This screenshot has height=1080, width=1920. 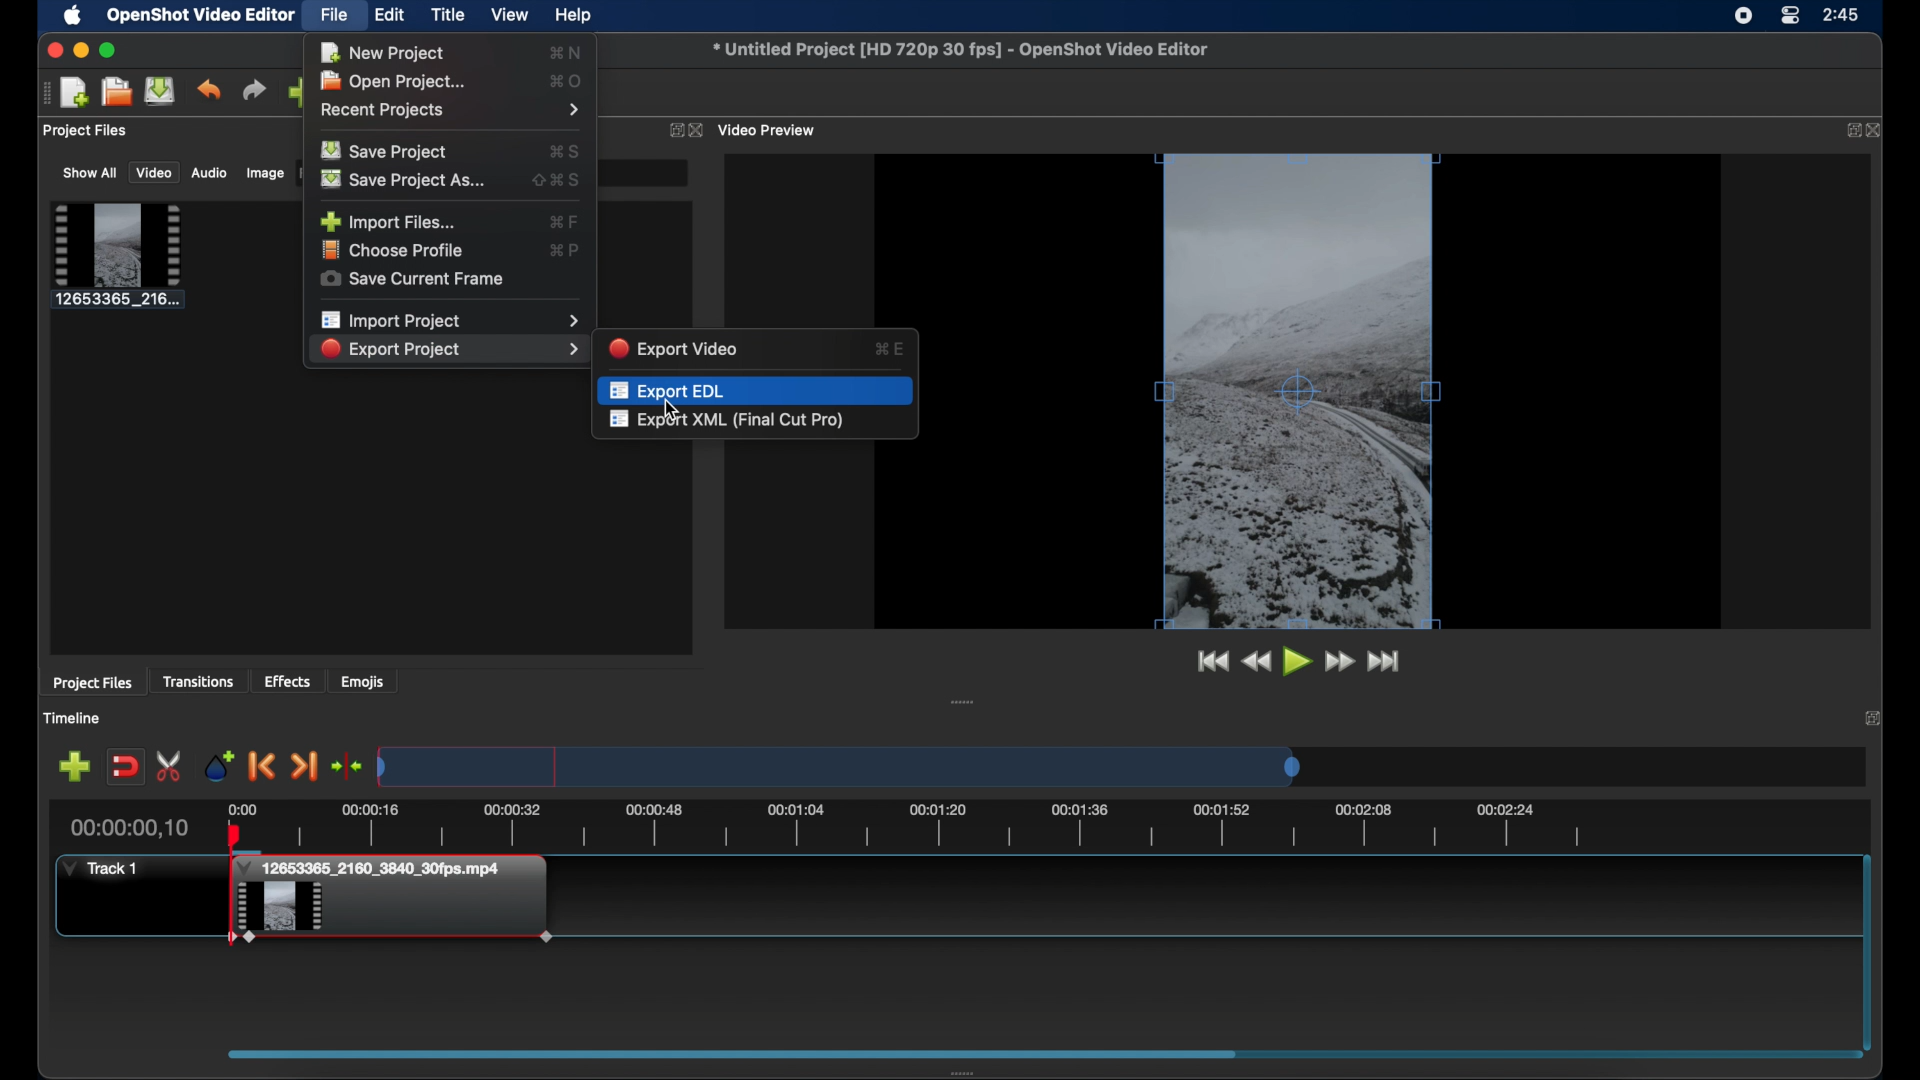 What do you see at coordinates (1028, 1058) in the screenshot?
I see `scroll box` at bounding box center [1028, 1058].